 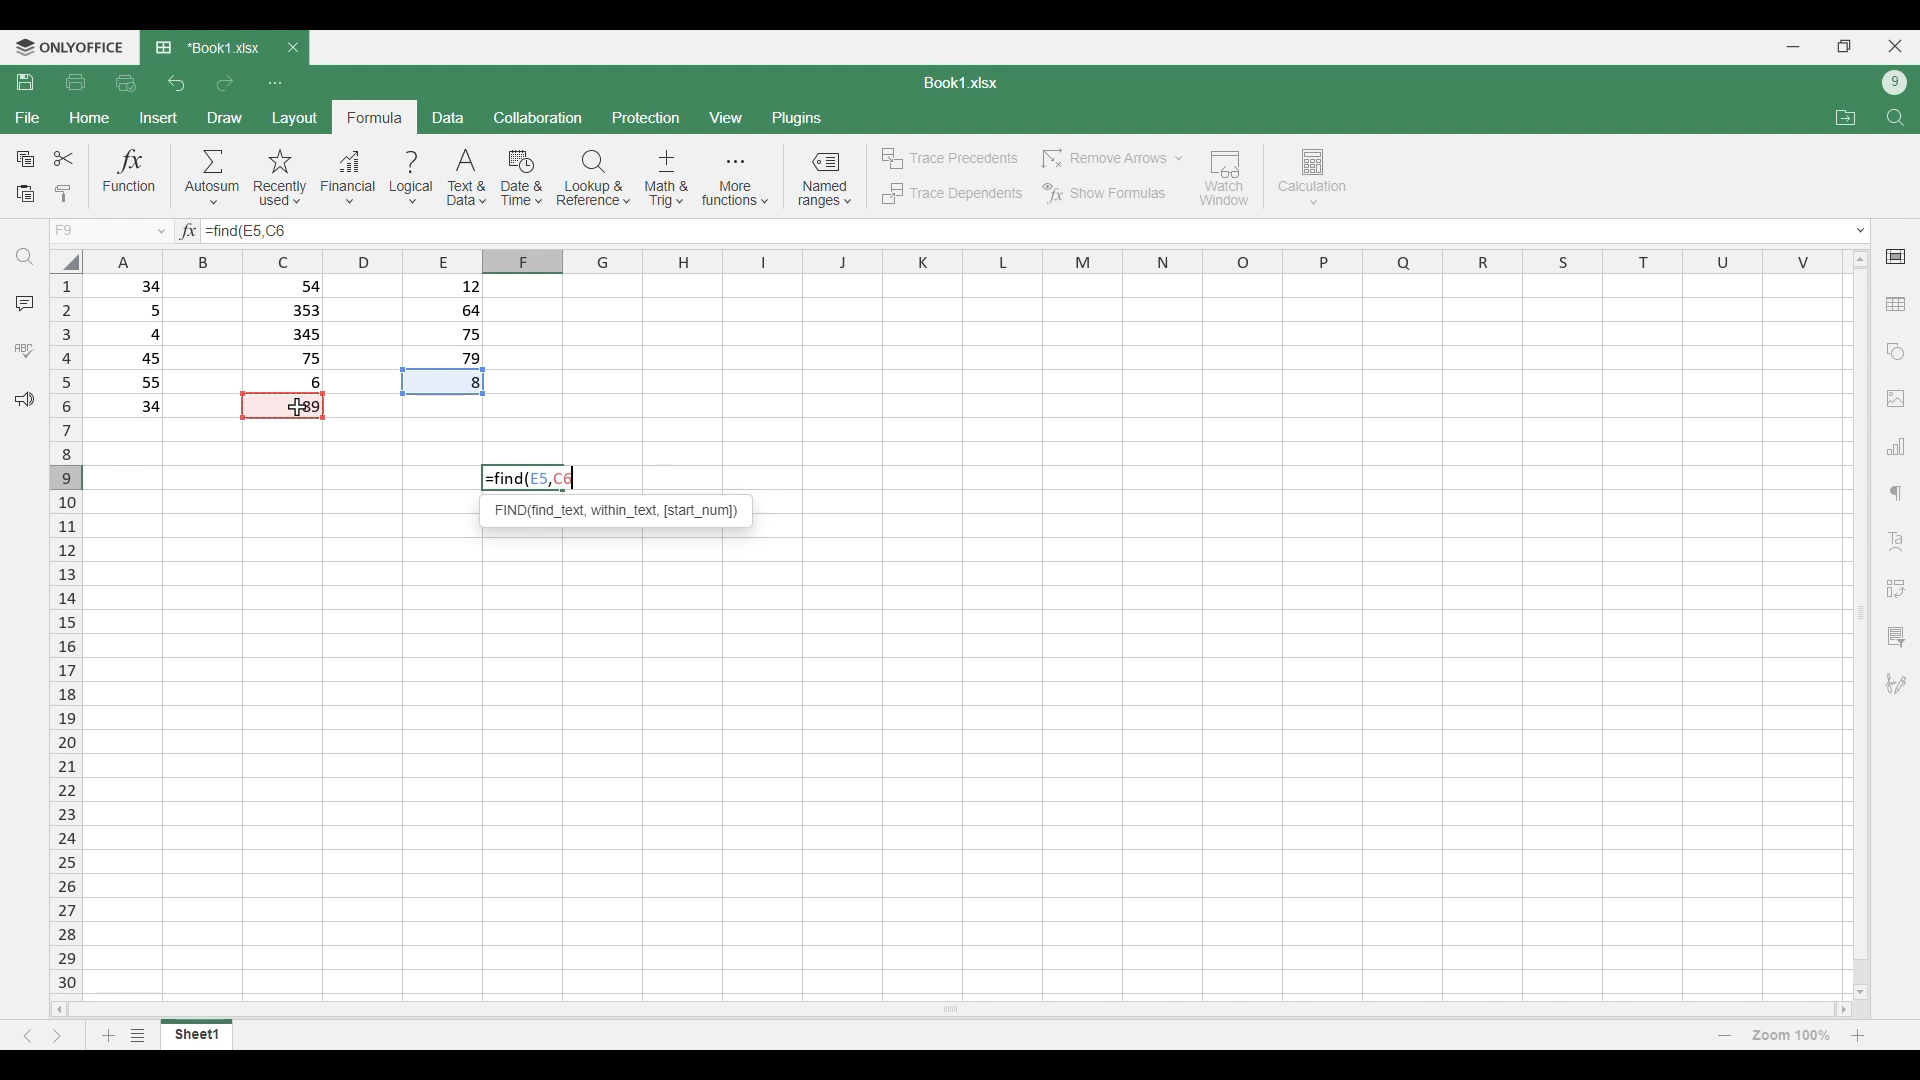 I want to click on Feedback and support, so click(x=24, y=400).